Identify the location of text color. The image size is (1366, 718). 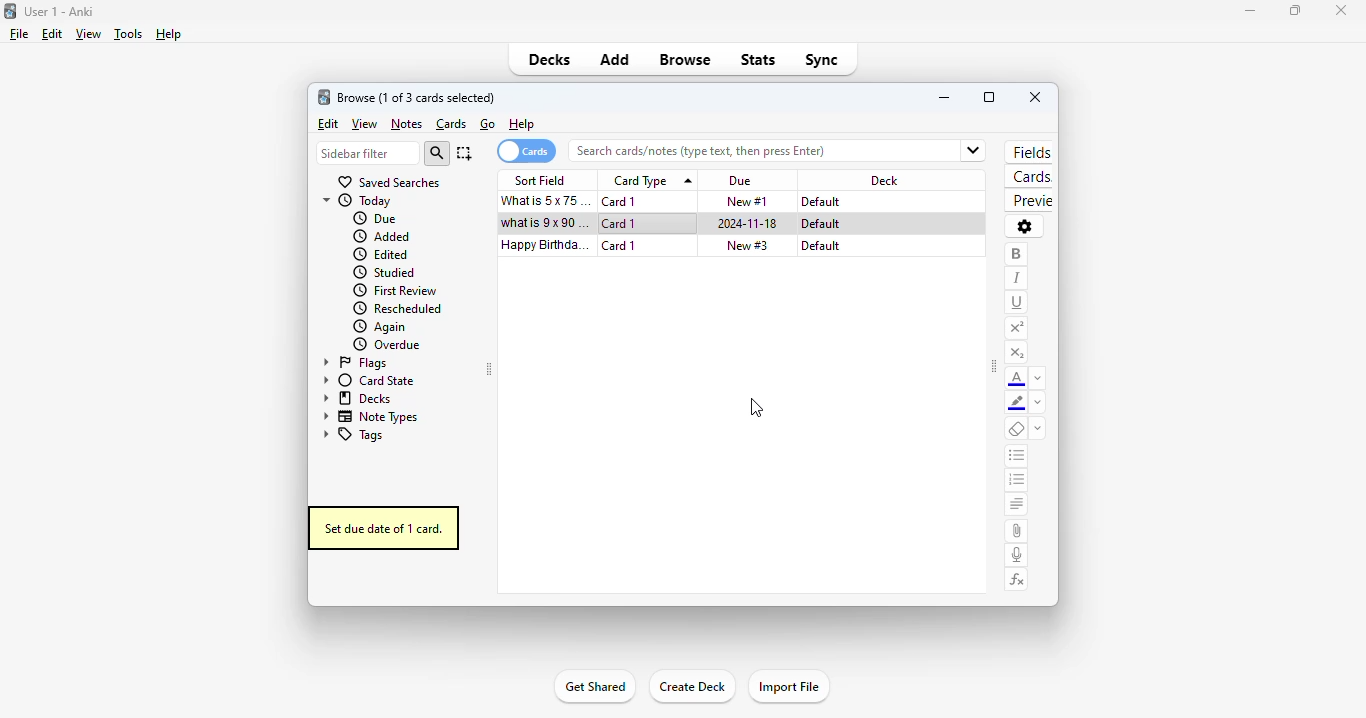
(1019, 378).